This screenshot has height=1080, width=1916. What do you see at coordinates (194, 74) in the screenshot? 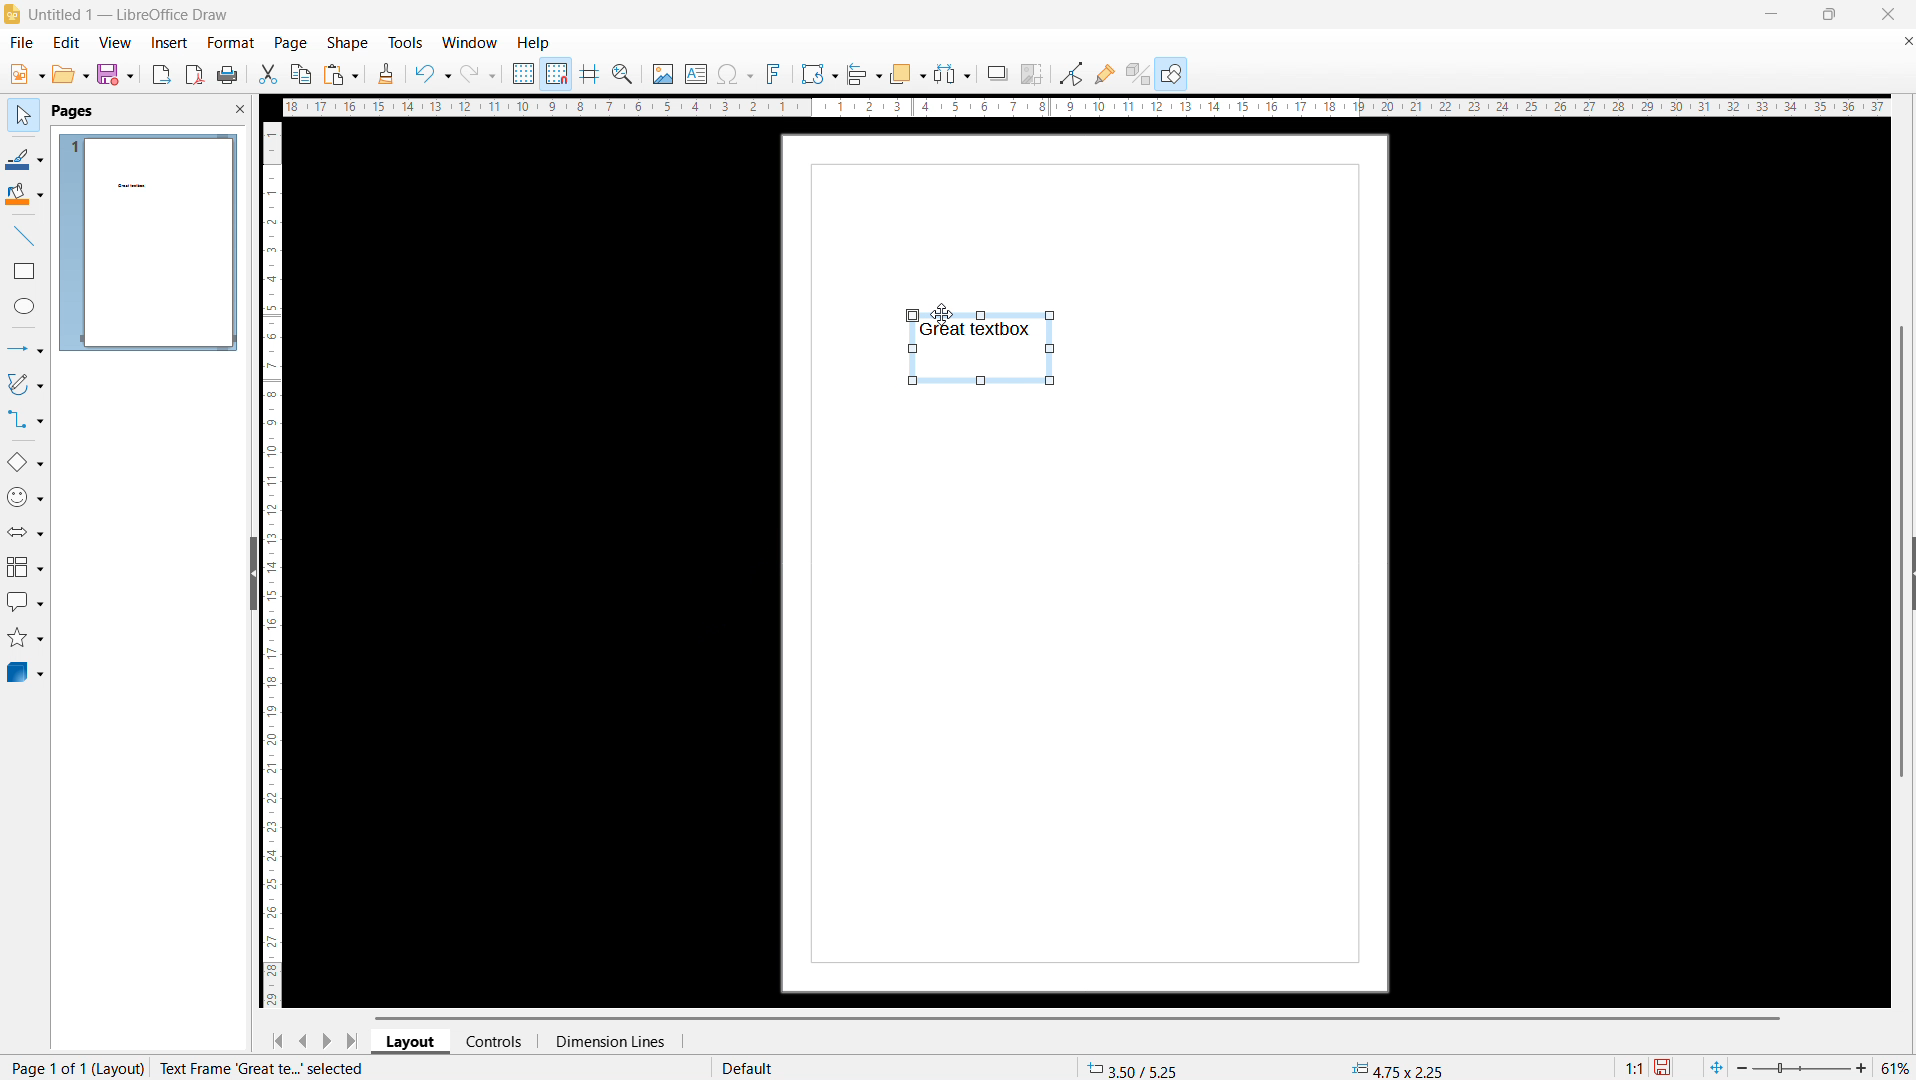
I see `export as pdf` at bounding box center [194, 74].